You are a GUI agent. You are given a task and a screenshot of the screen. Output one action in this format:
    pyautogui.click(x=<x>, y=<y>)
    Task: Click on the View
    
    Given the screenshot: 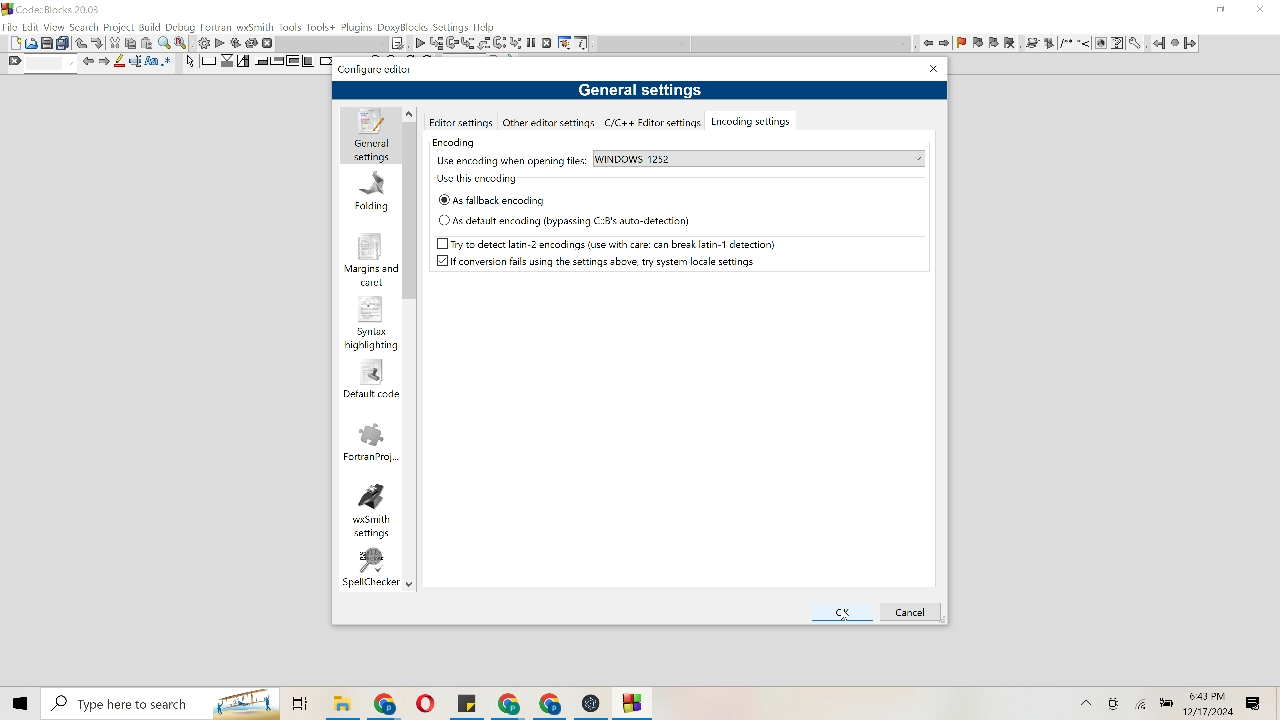 What is the action you would take?
    pyautogui.click(x=54, y=27)
    